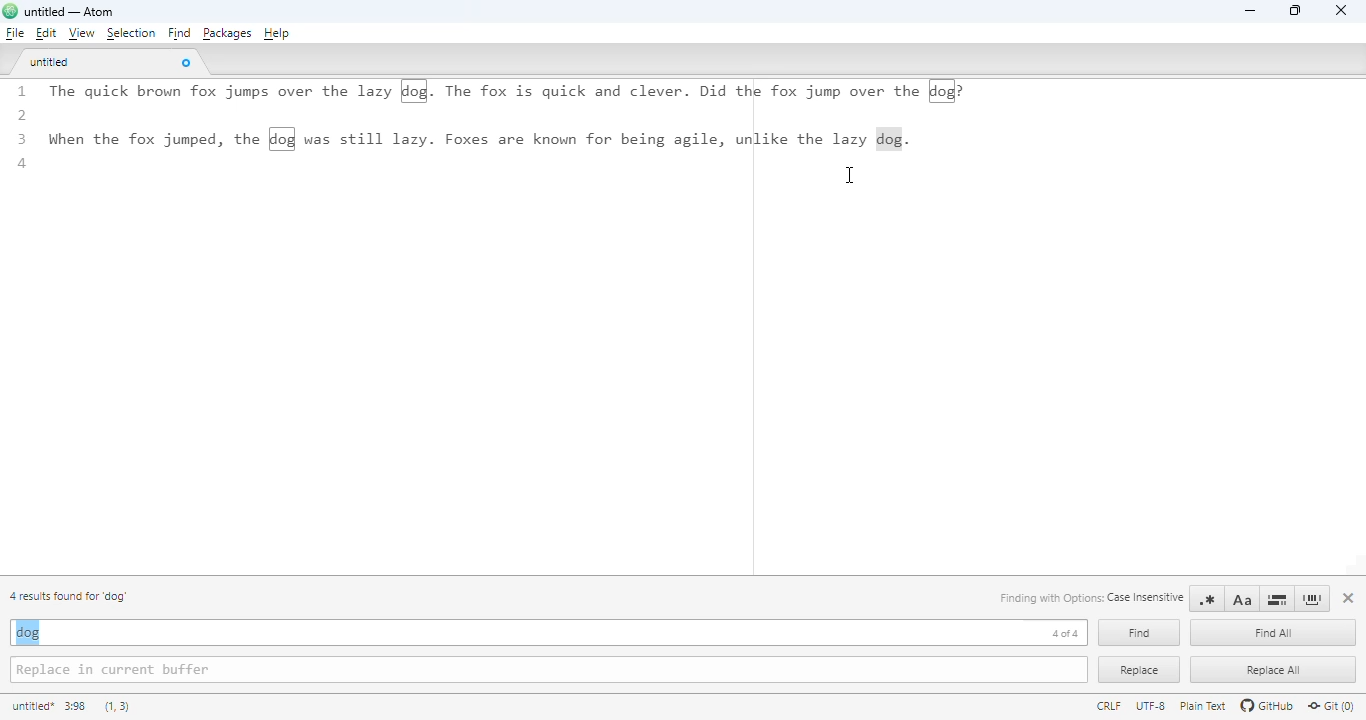  I want to click on highlighted occurrence of 'dog', so click(943, 91).